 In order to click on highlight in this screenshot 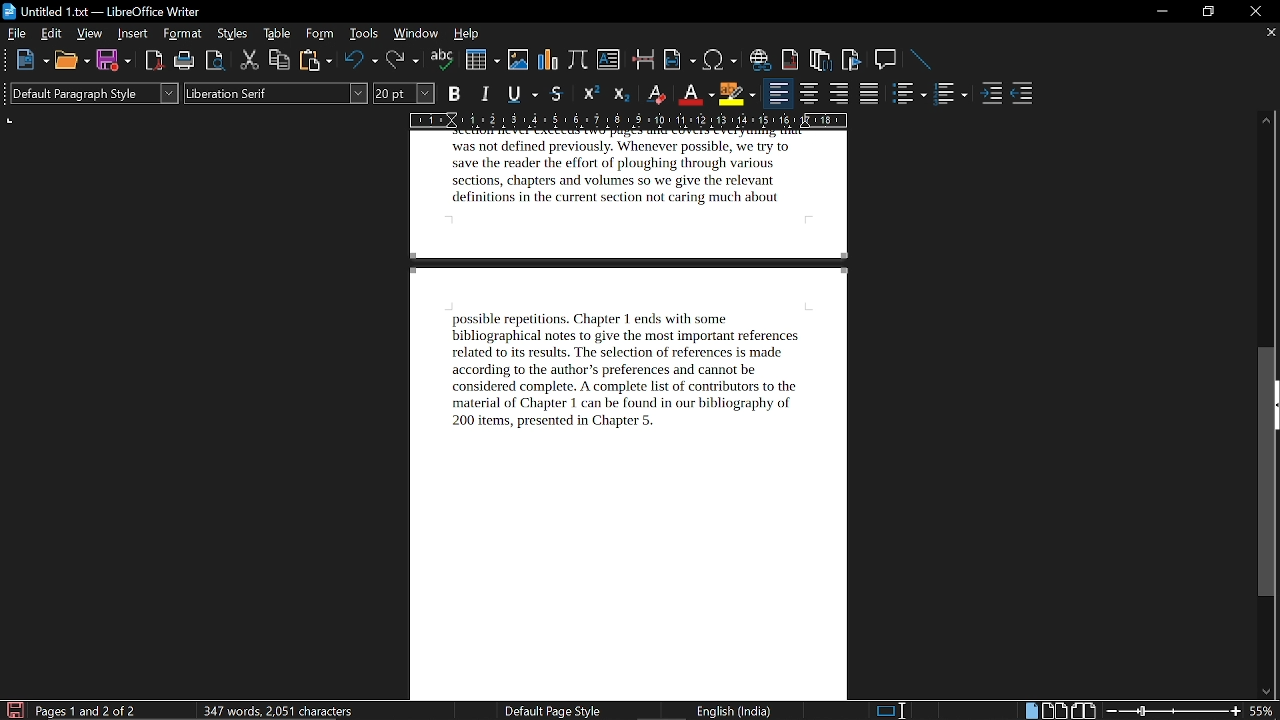, I will do `click(737, 93)`.